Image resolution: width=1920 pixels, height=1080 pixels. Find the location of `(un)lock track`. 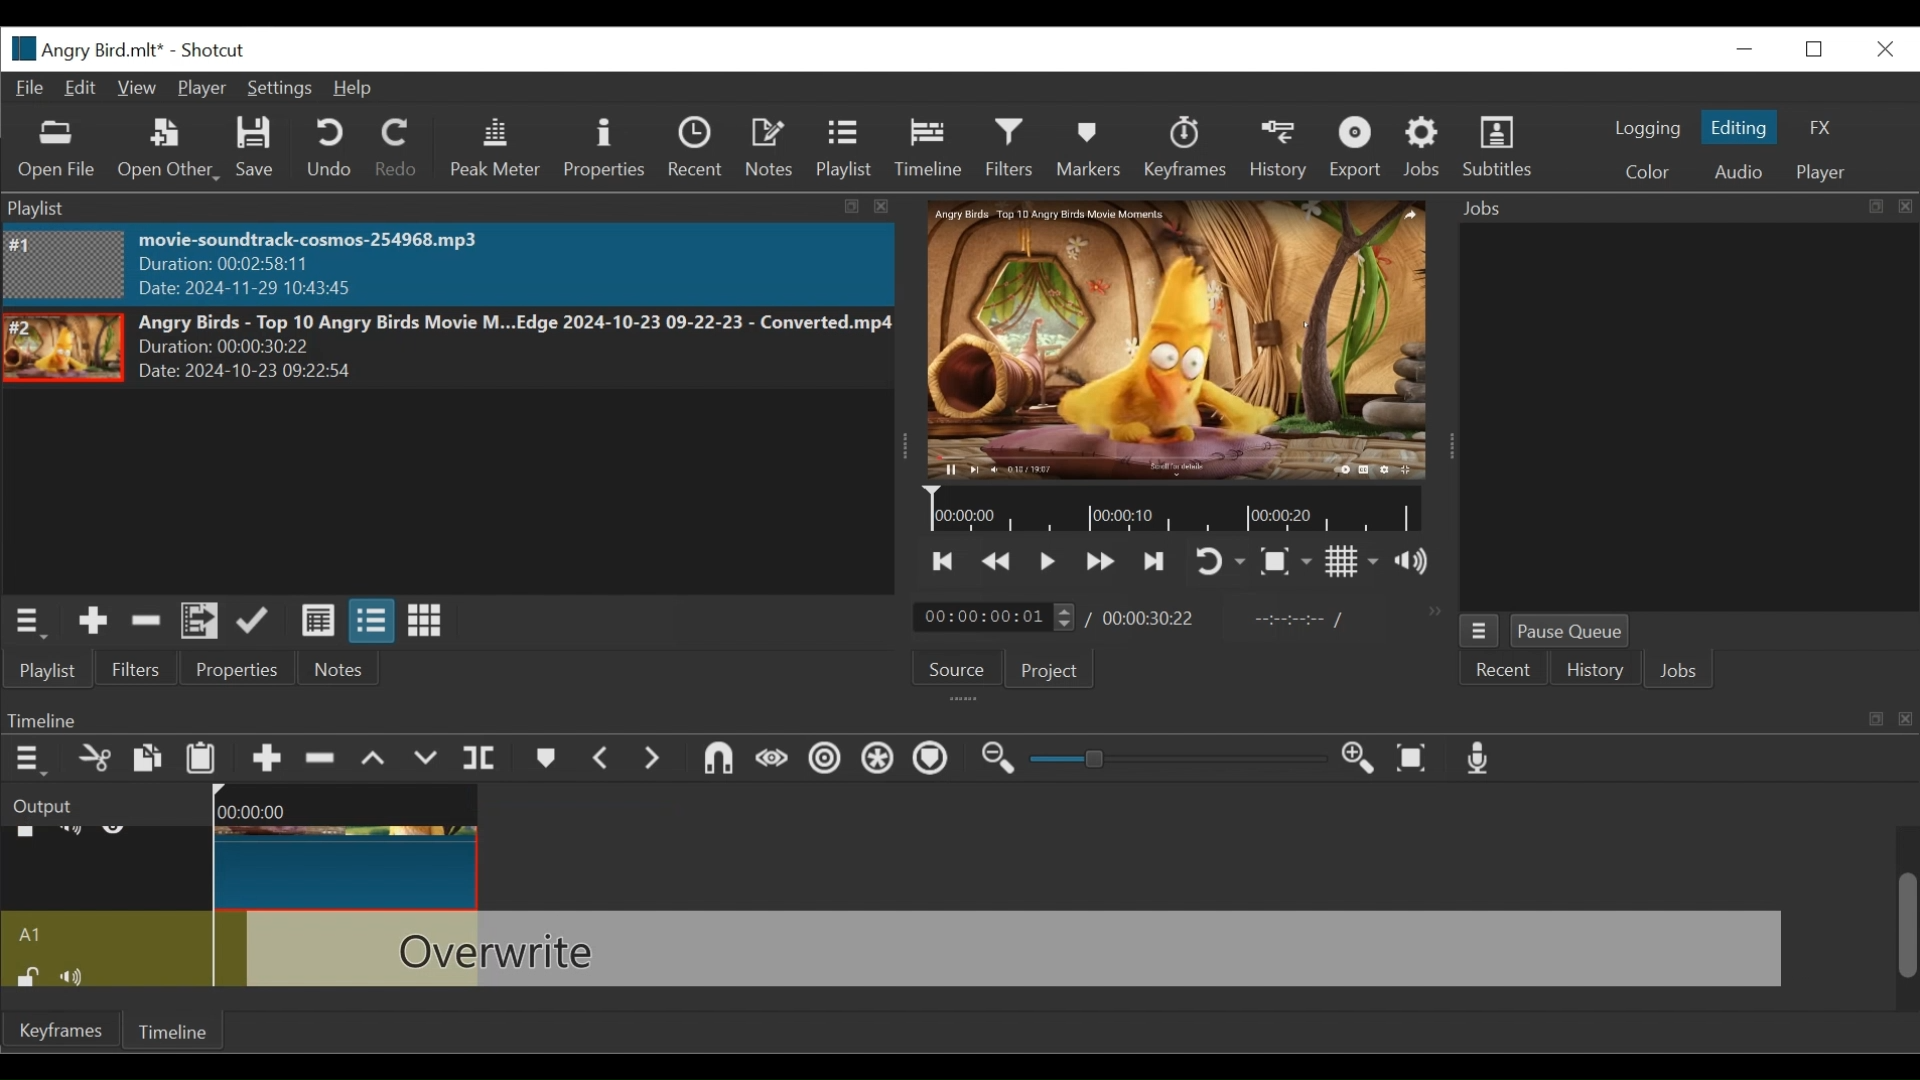

(un)lock track is located at coordinates (27, 975).